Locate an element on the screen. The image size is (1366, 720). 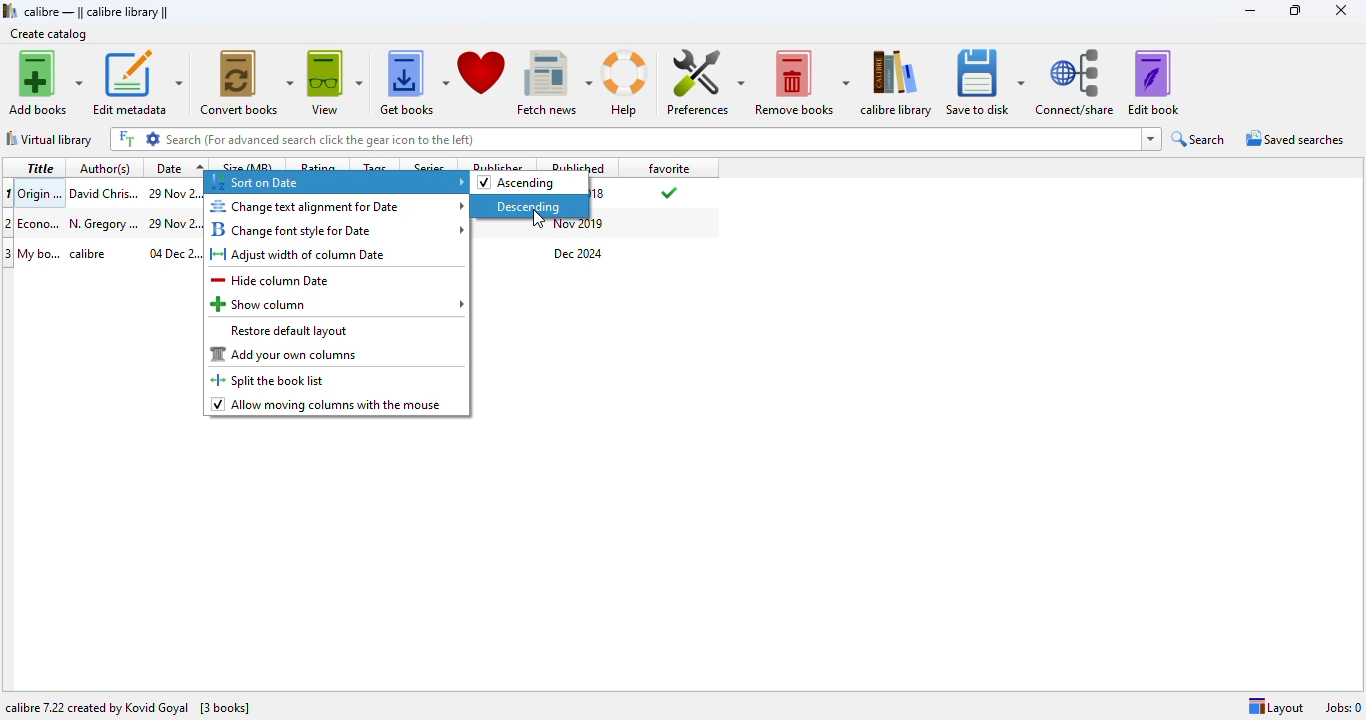
descending is located at coordinates (529, 206).